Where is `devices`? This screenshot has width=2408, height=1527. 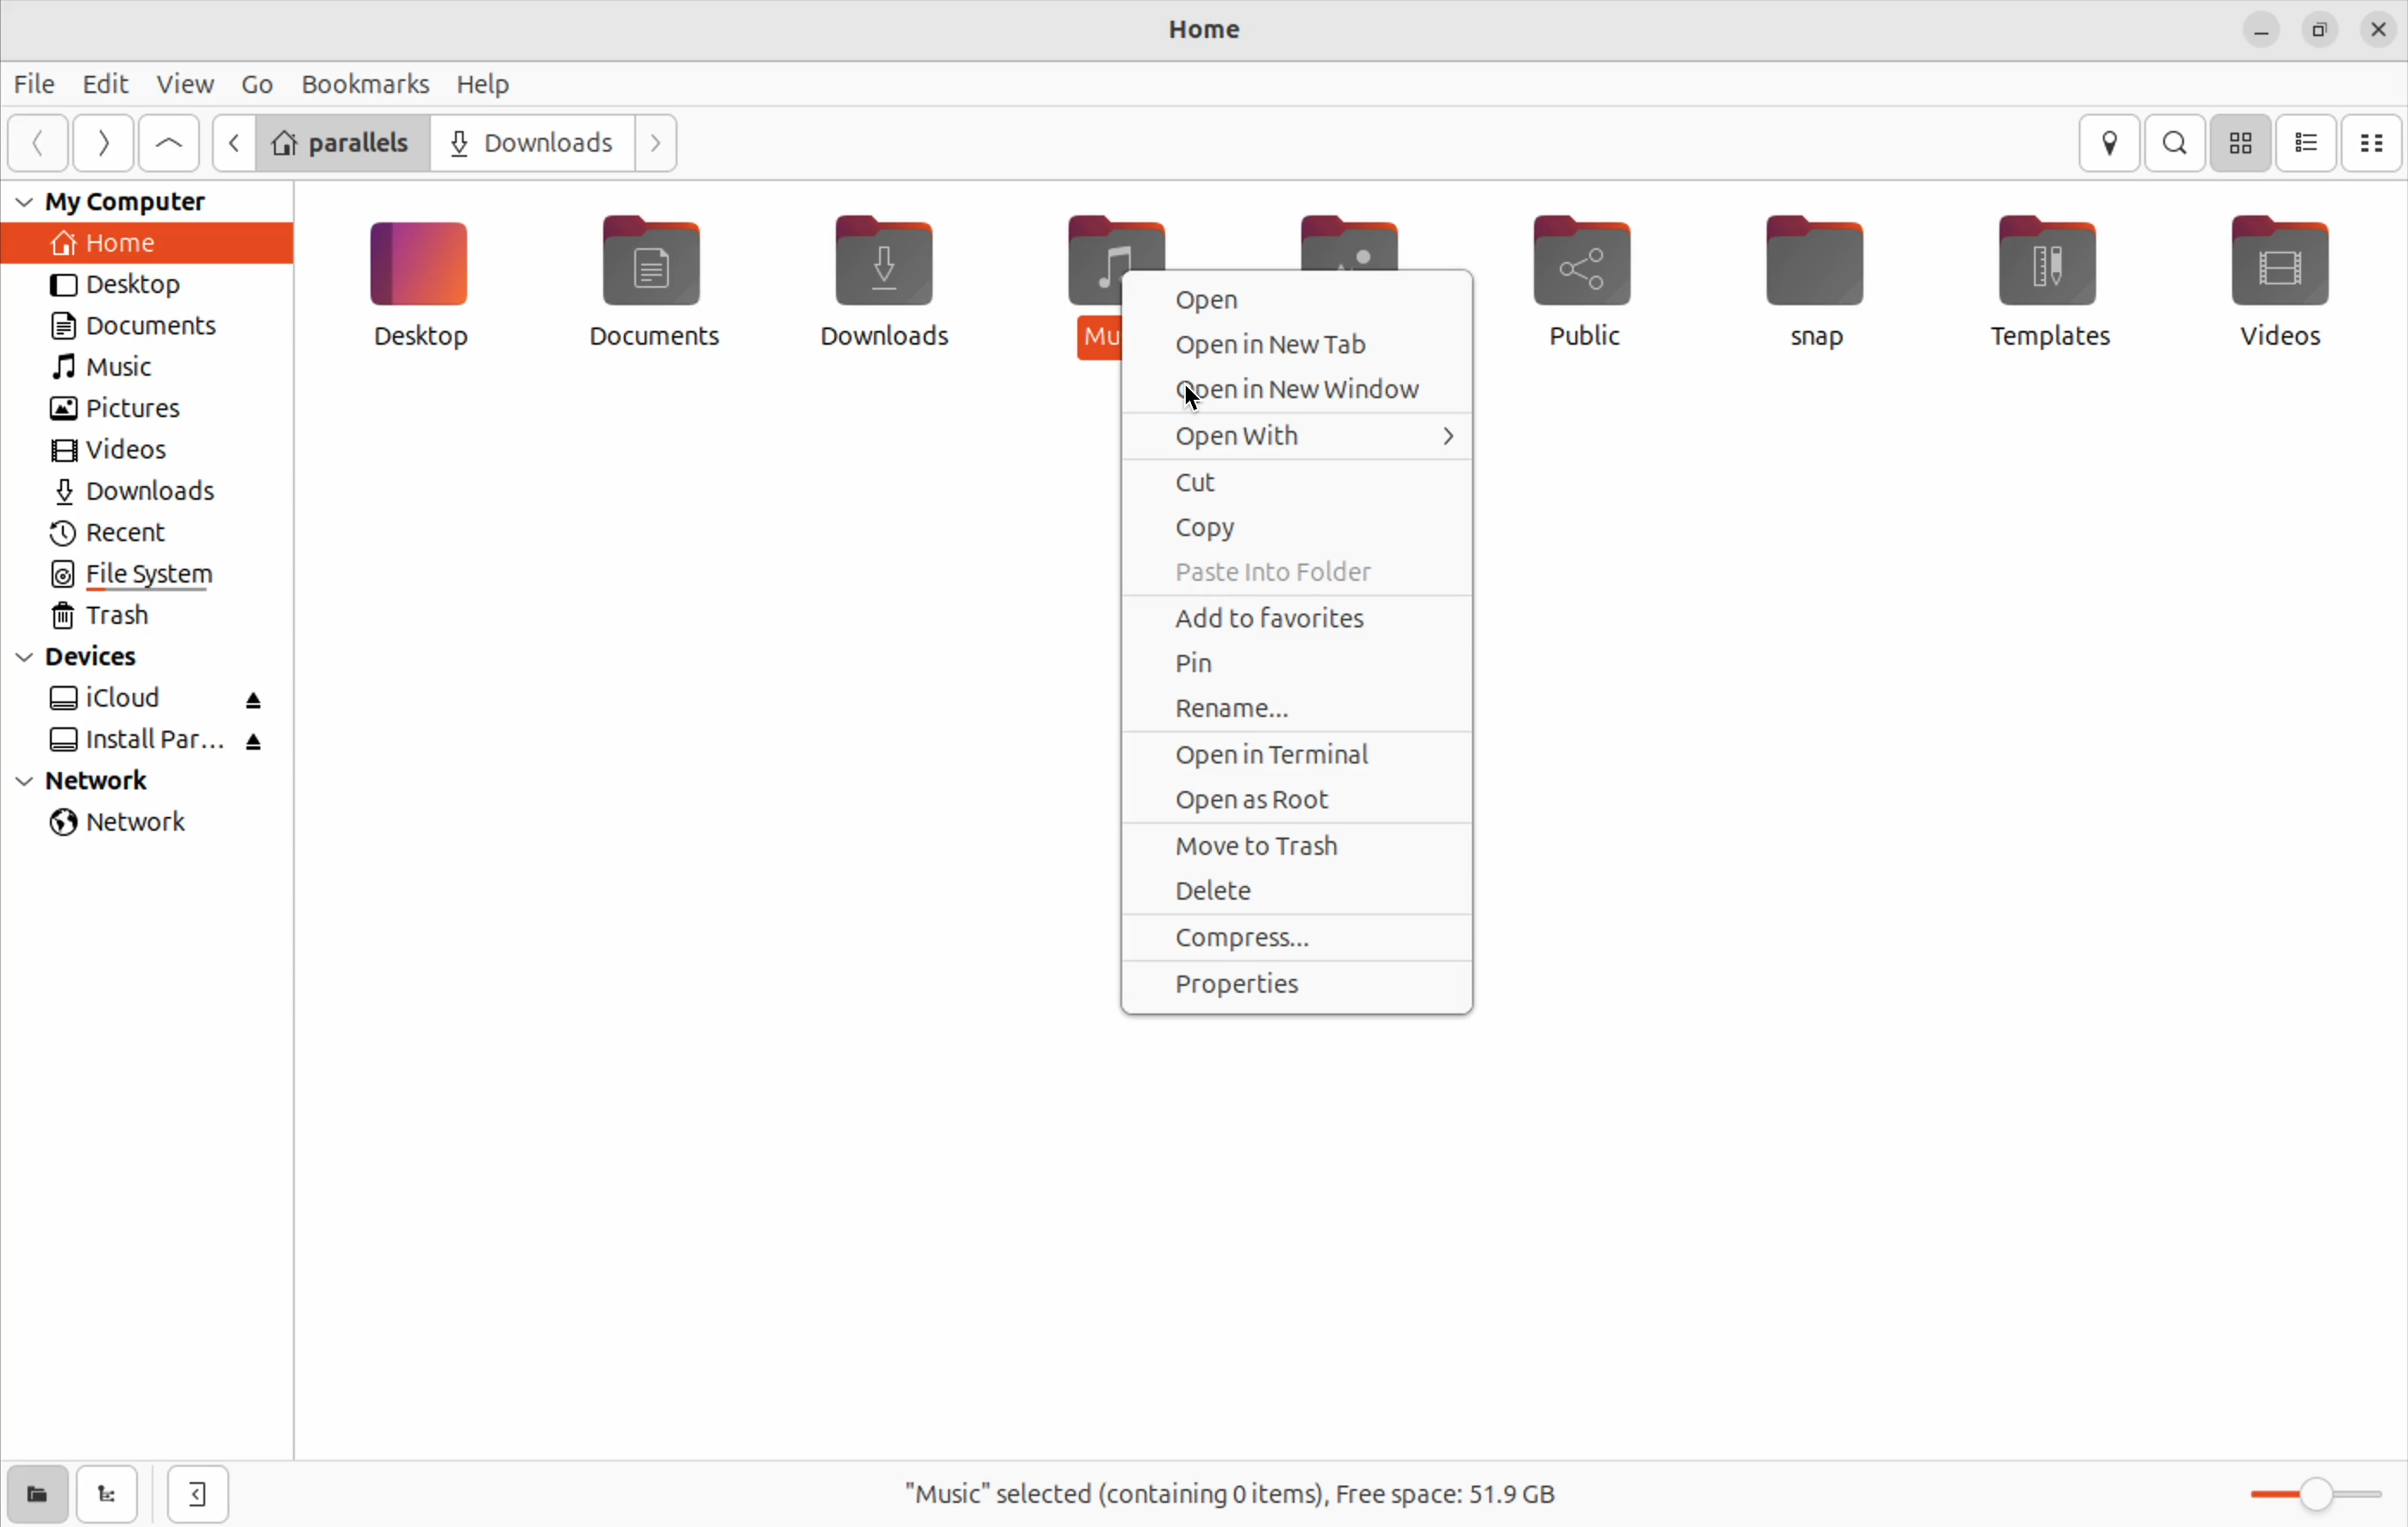
devices is located at coordinates (94, 659).